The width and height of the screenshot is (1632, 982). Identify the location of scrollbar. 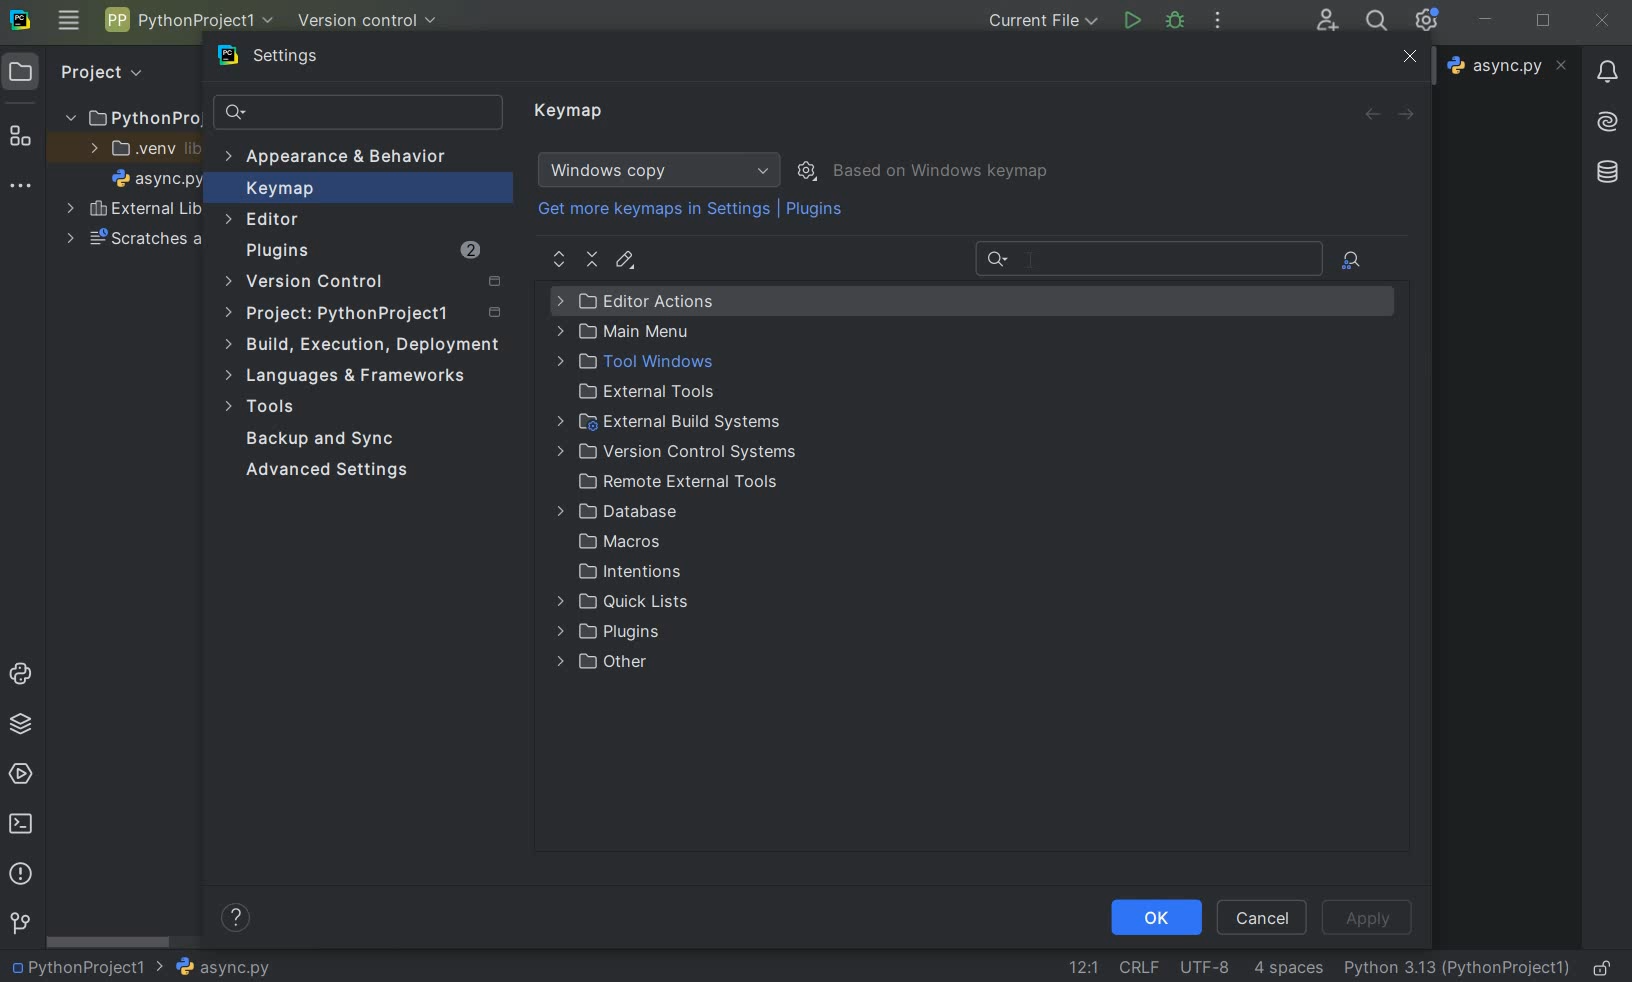
(110, 942).